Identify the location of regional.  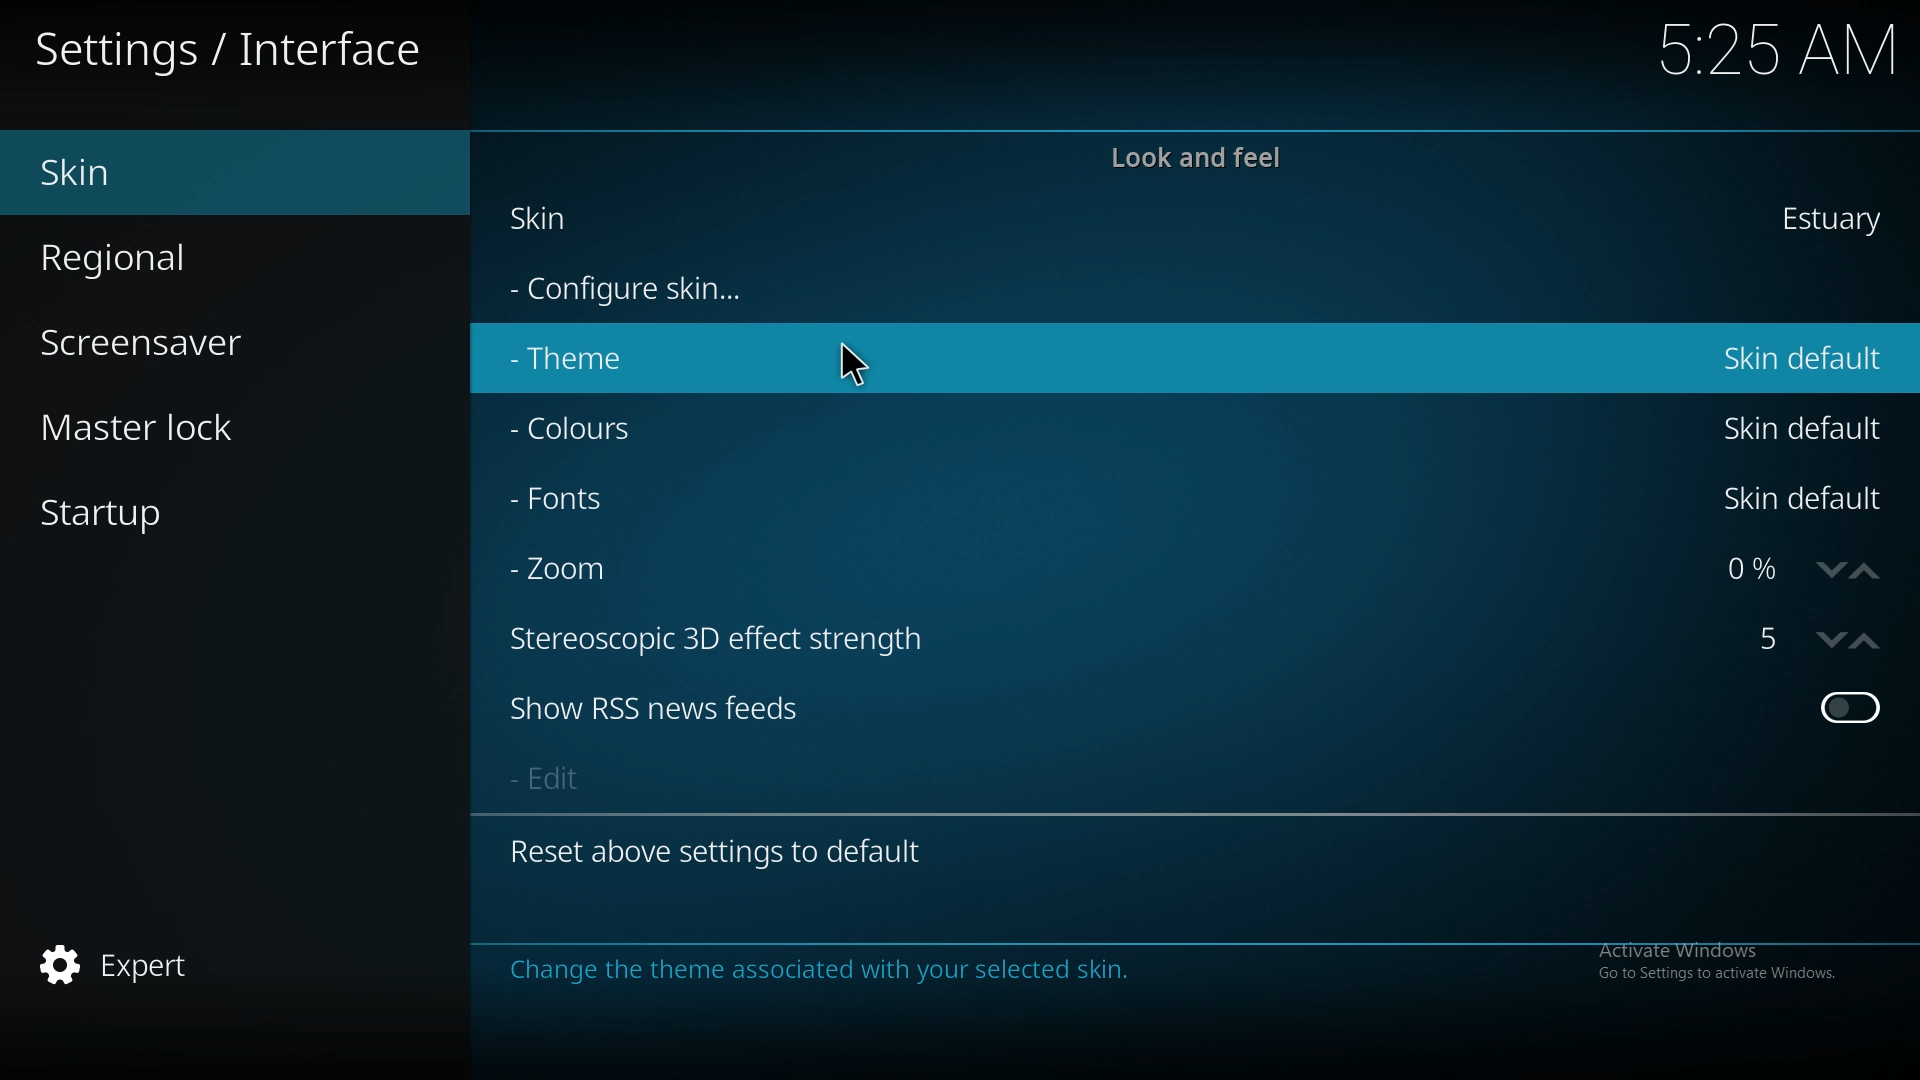
(169, 259).